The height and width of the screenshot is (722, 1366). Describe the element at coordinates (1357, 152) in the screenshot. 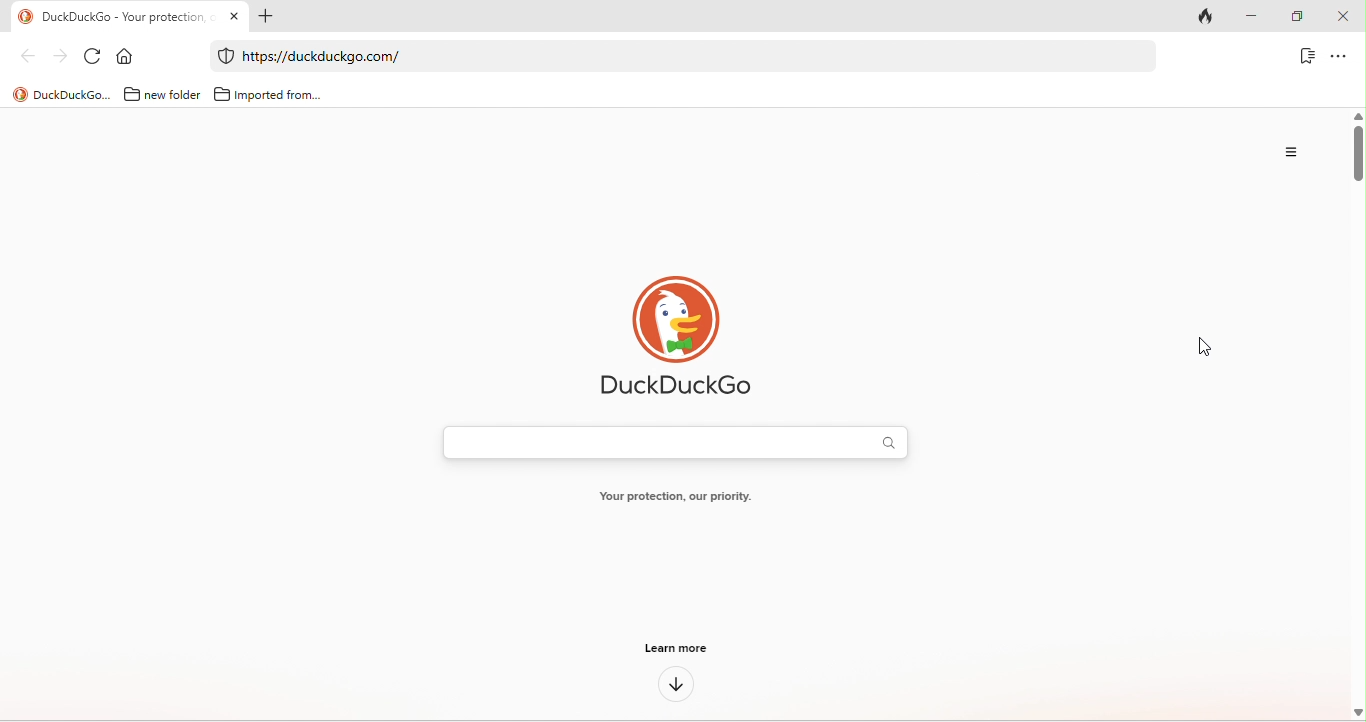

I see `vertical scroll bar` at that location.